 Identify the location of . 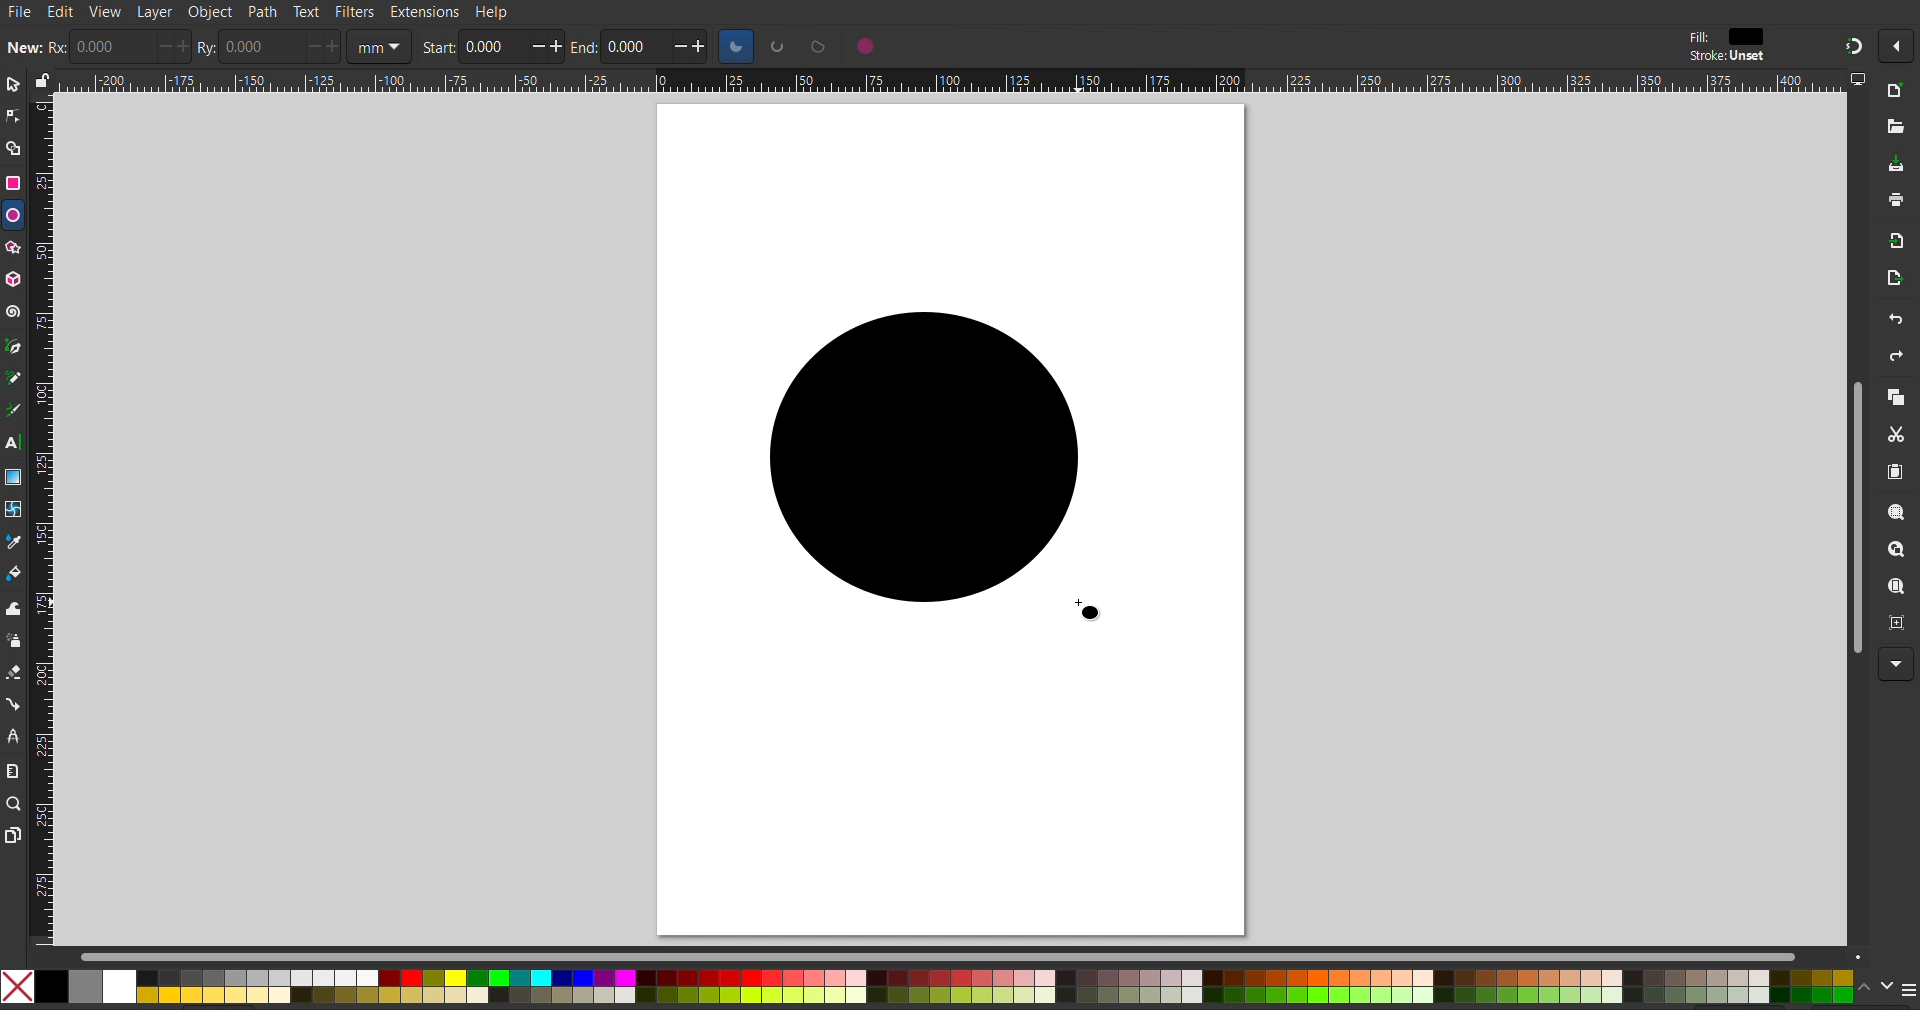
(926, 990).